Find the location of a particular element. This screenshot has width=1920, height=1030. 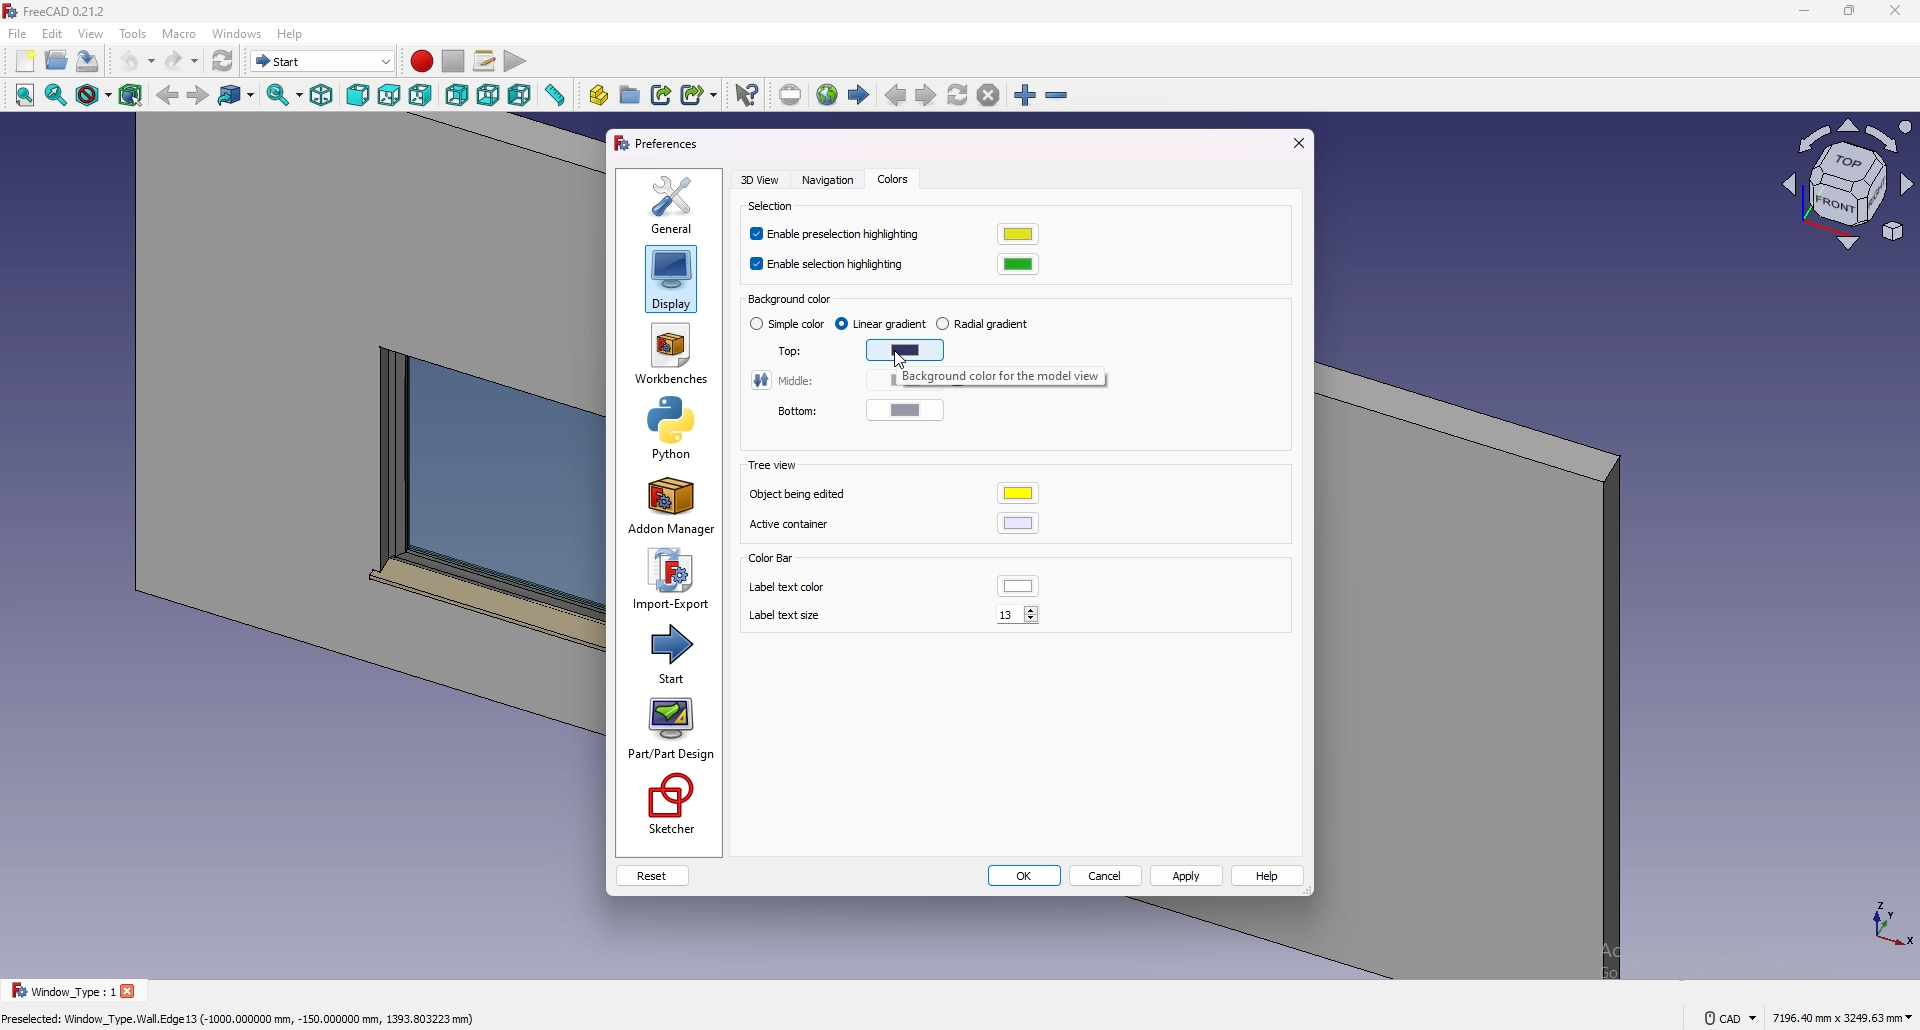

stop loading is located at coordinates (989, 96).